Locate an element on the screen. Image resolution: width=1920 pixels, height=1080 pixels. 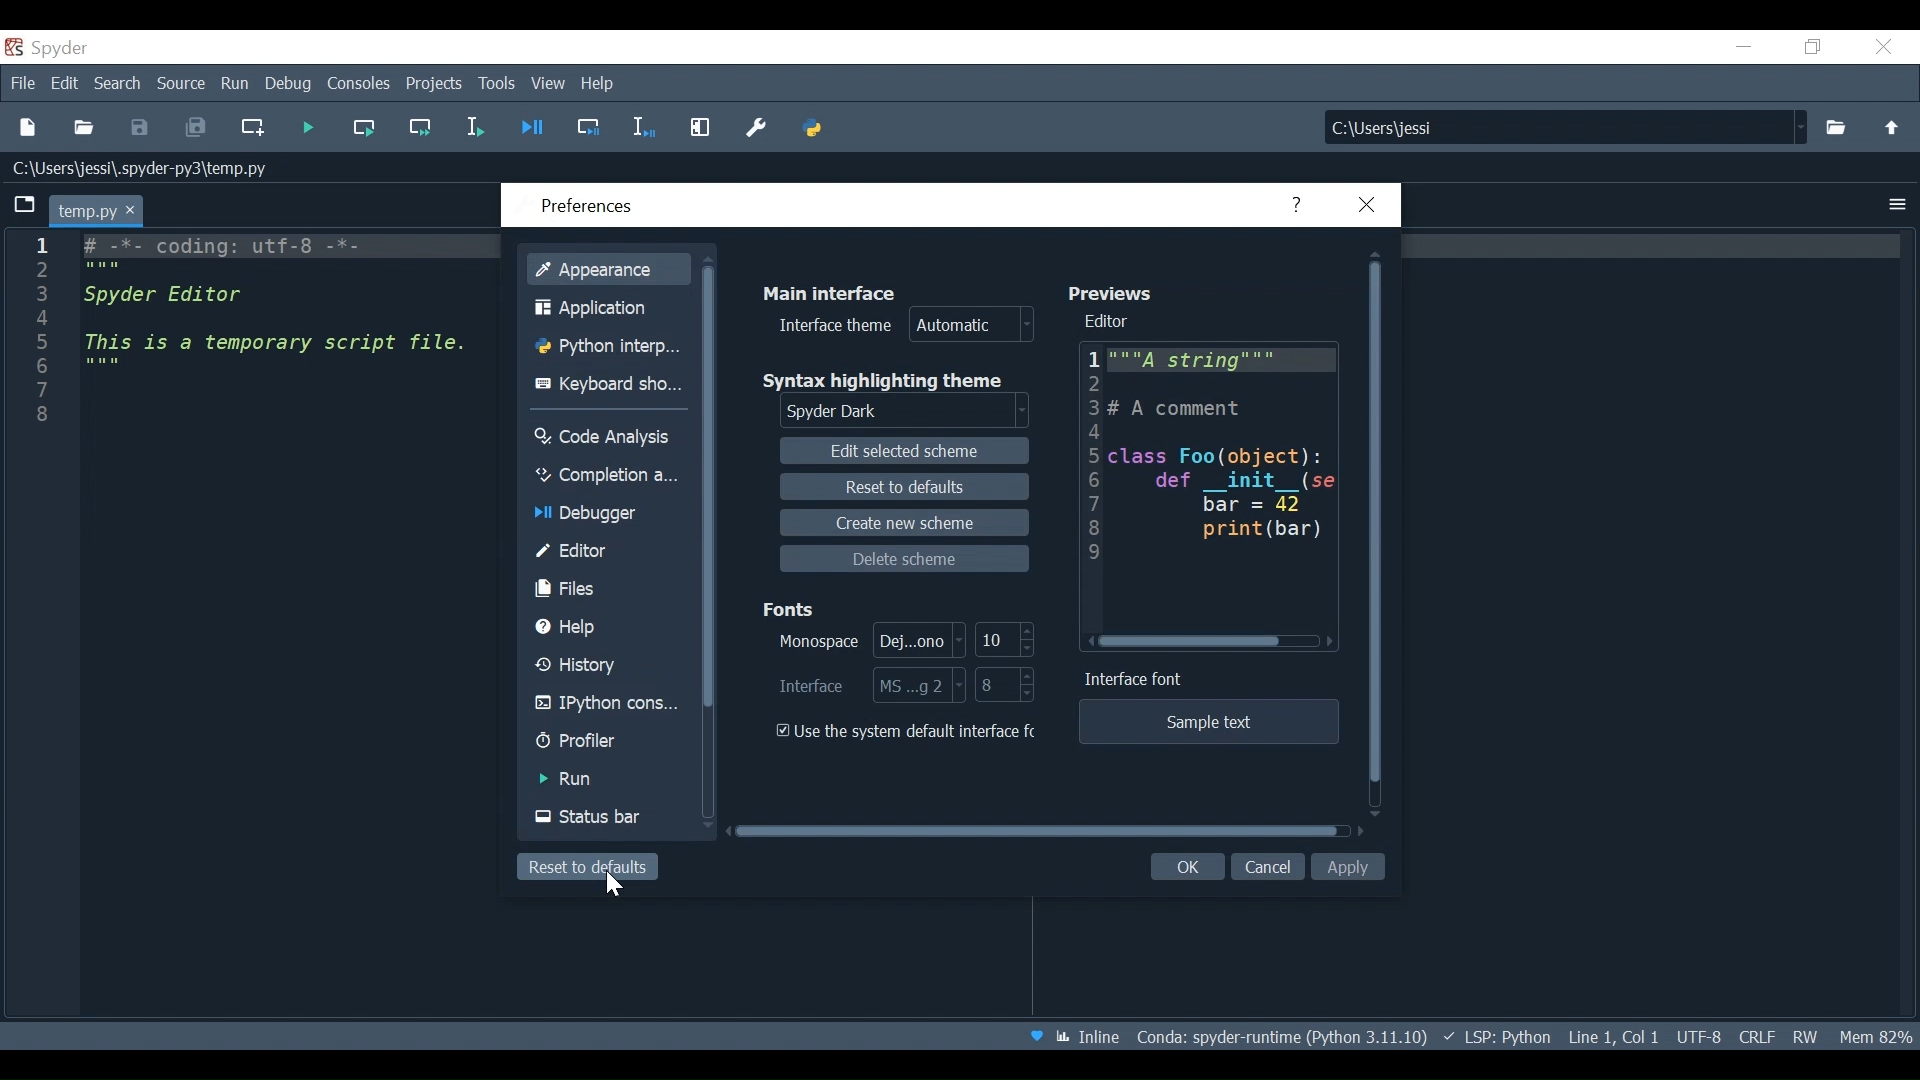
IPython console is located at coordinates (608, 705).